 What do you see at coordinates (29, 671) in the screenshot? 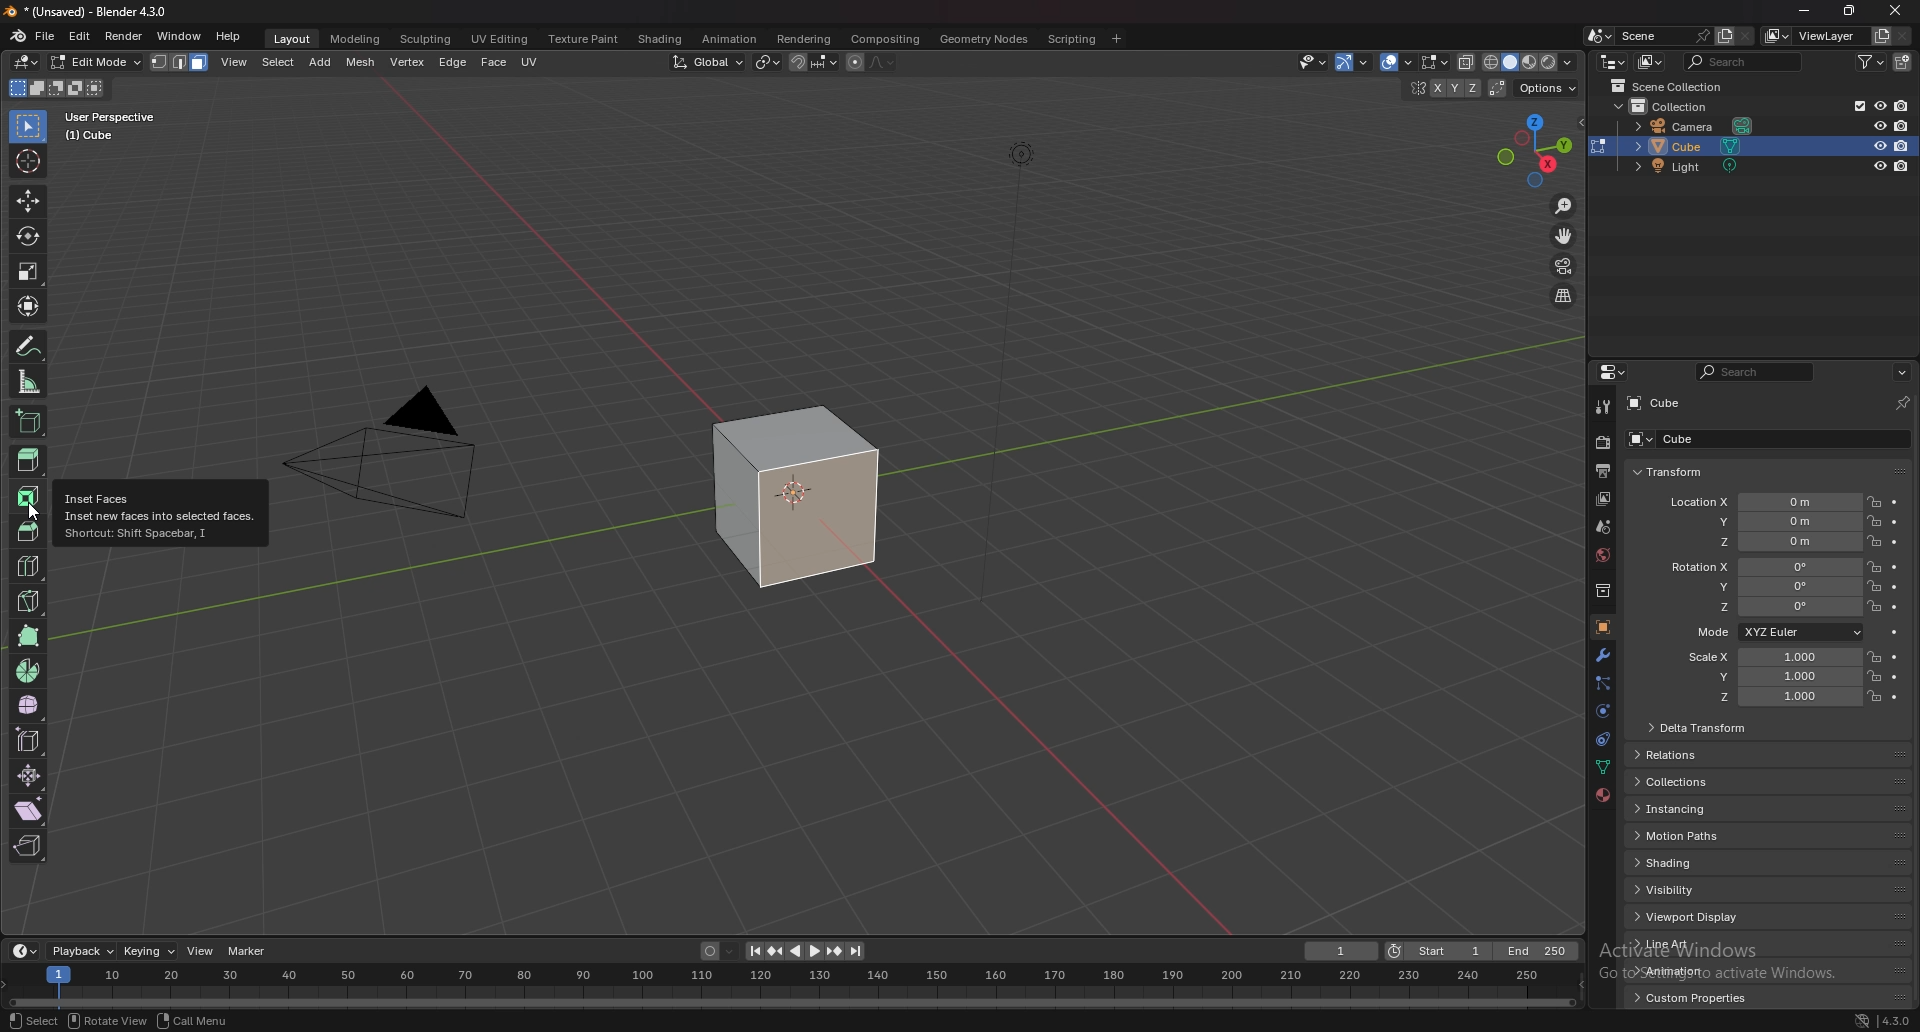
I see `spin` at bounding box center [29, 671].